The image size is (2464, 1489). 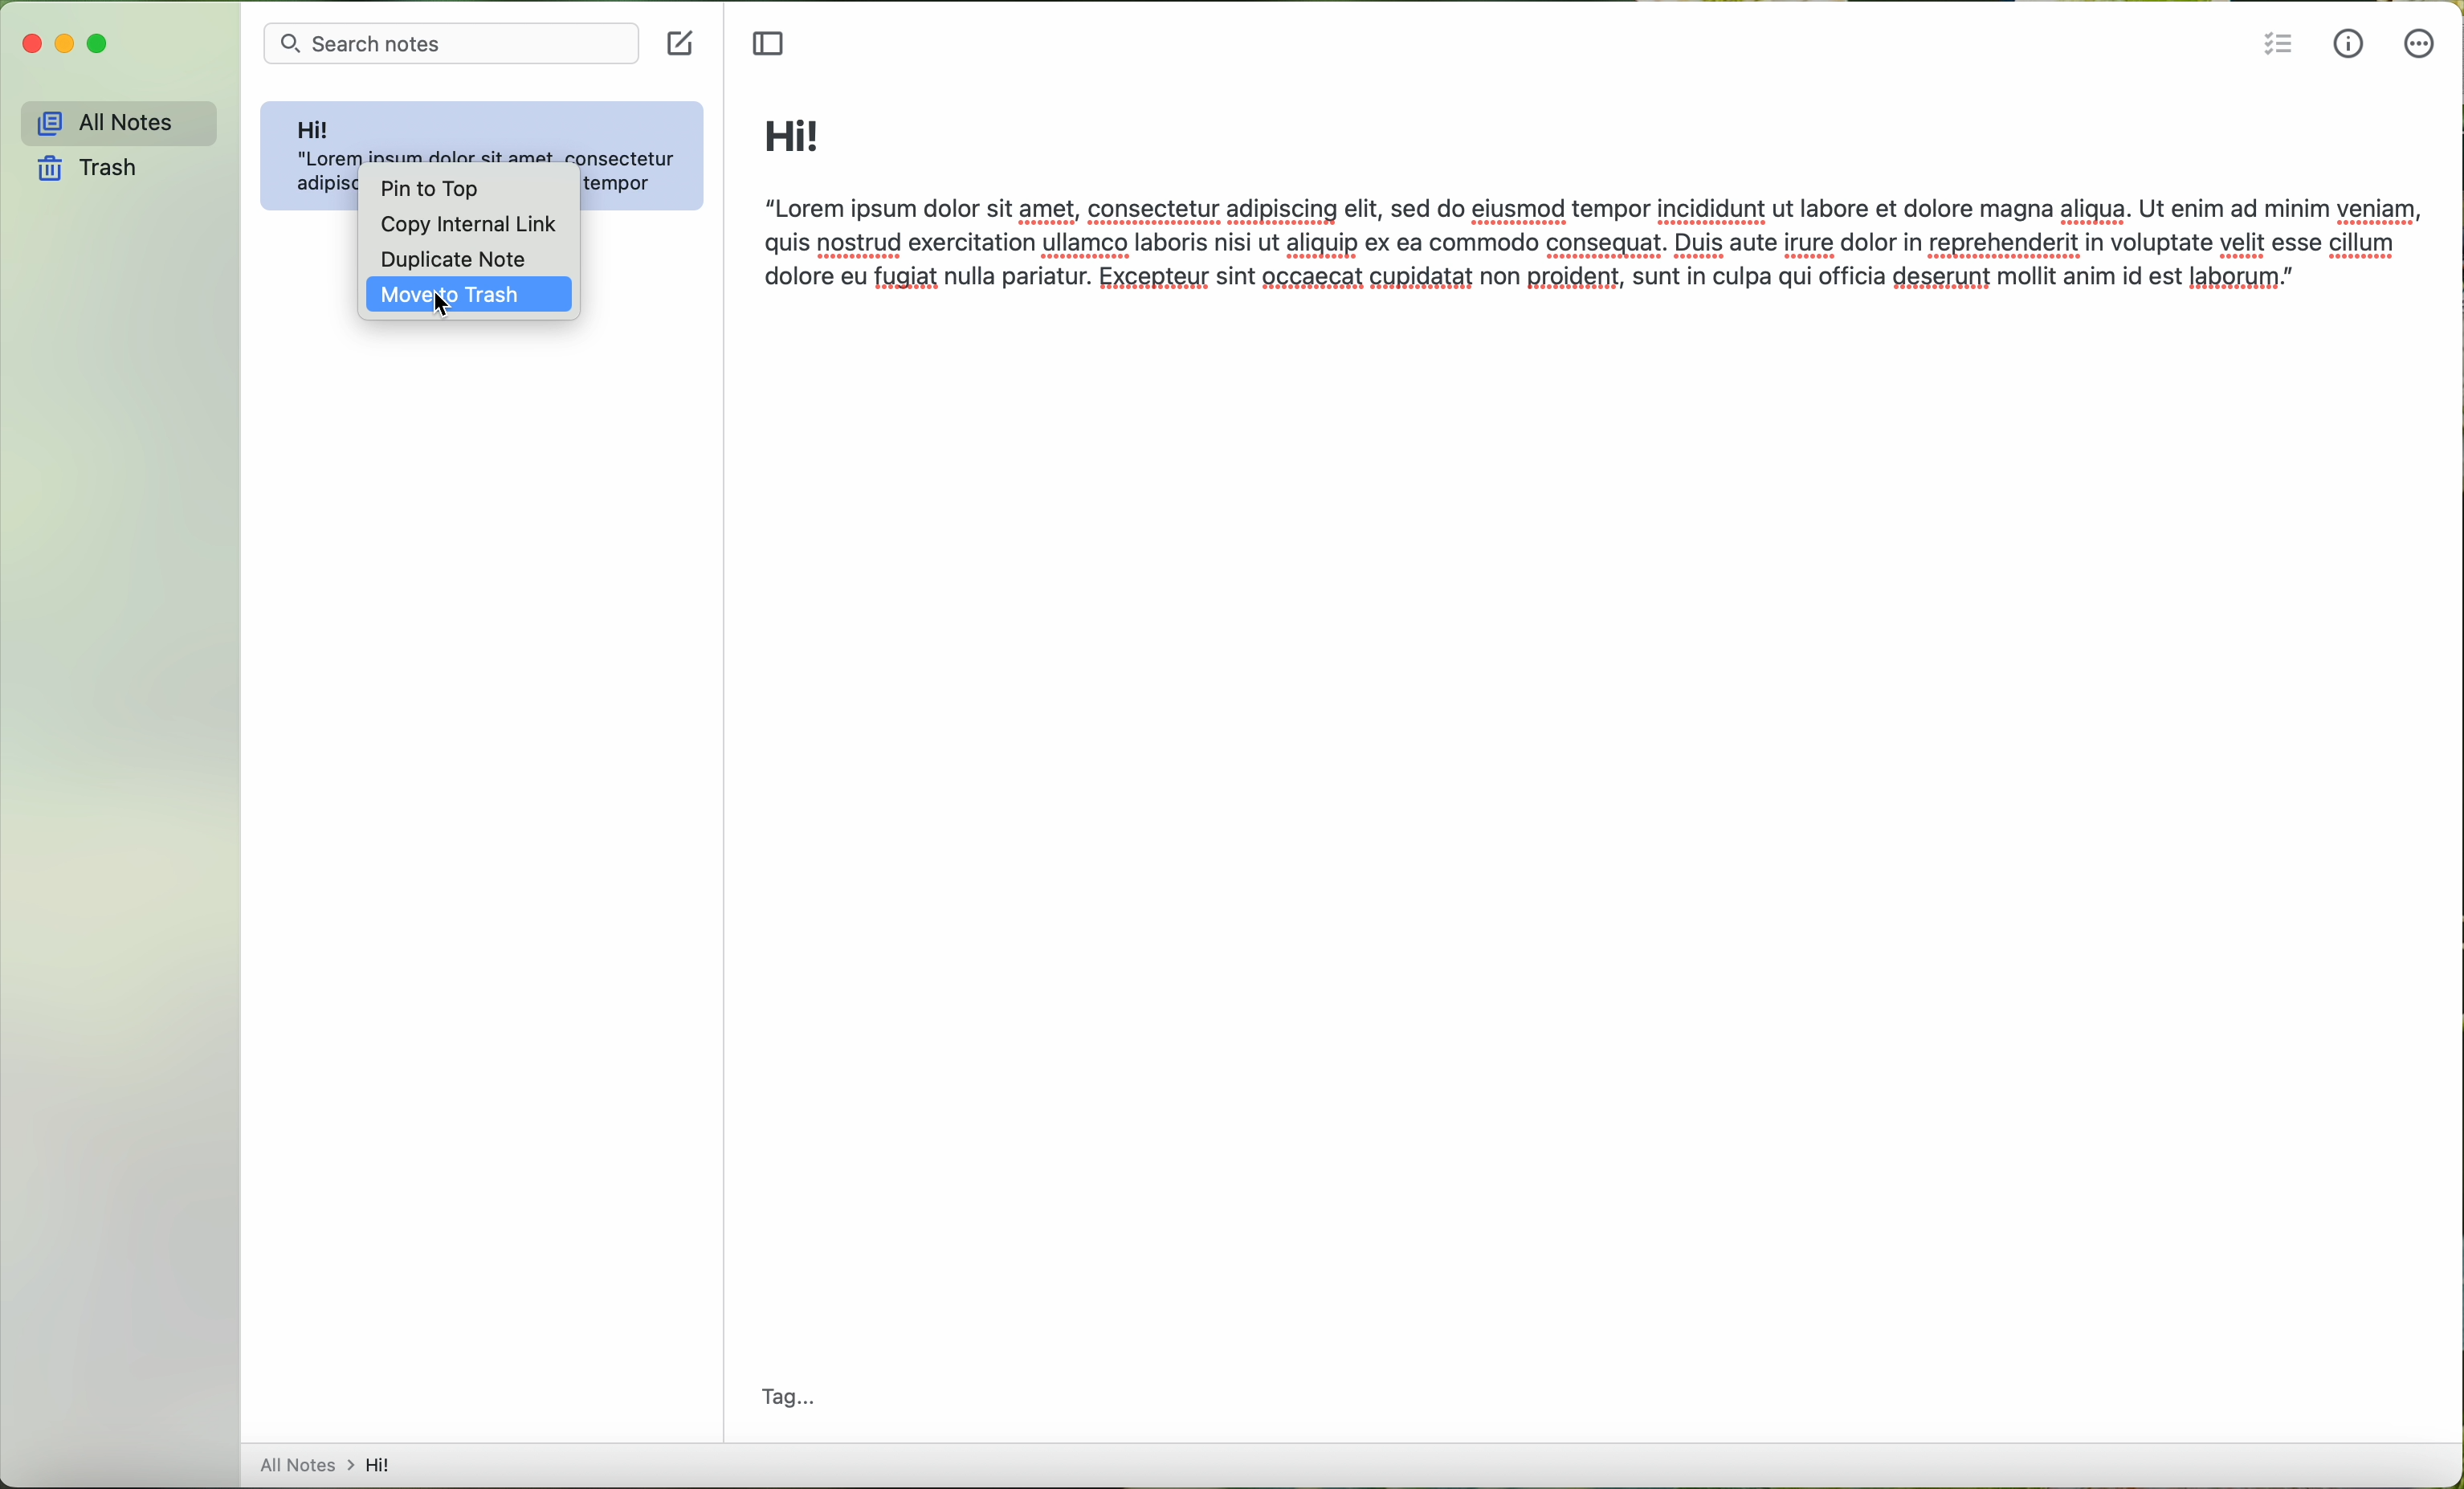 What do you see at coordinates (456, 256) in the screenshot?
I see `duplicate note` at bounding box center [456, 256].